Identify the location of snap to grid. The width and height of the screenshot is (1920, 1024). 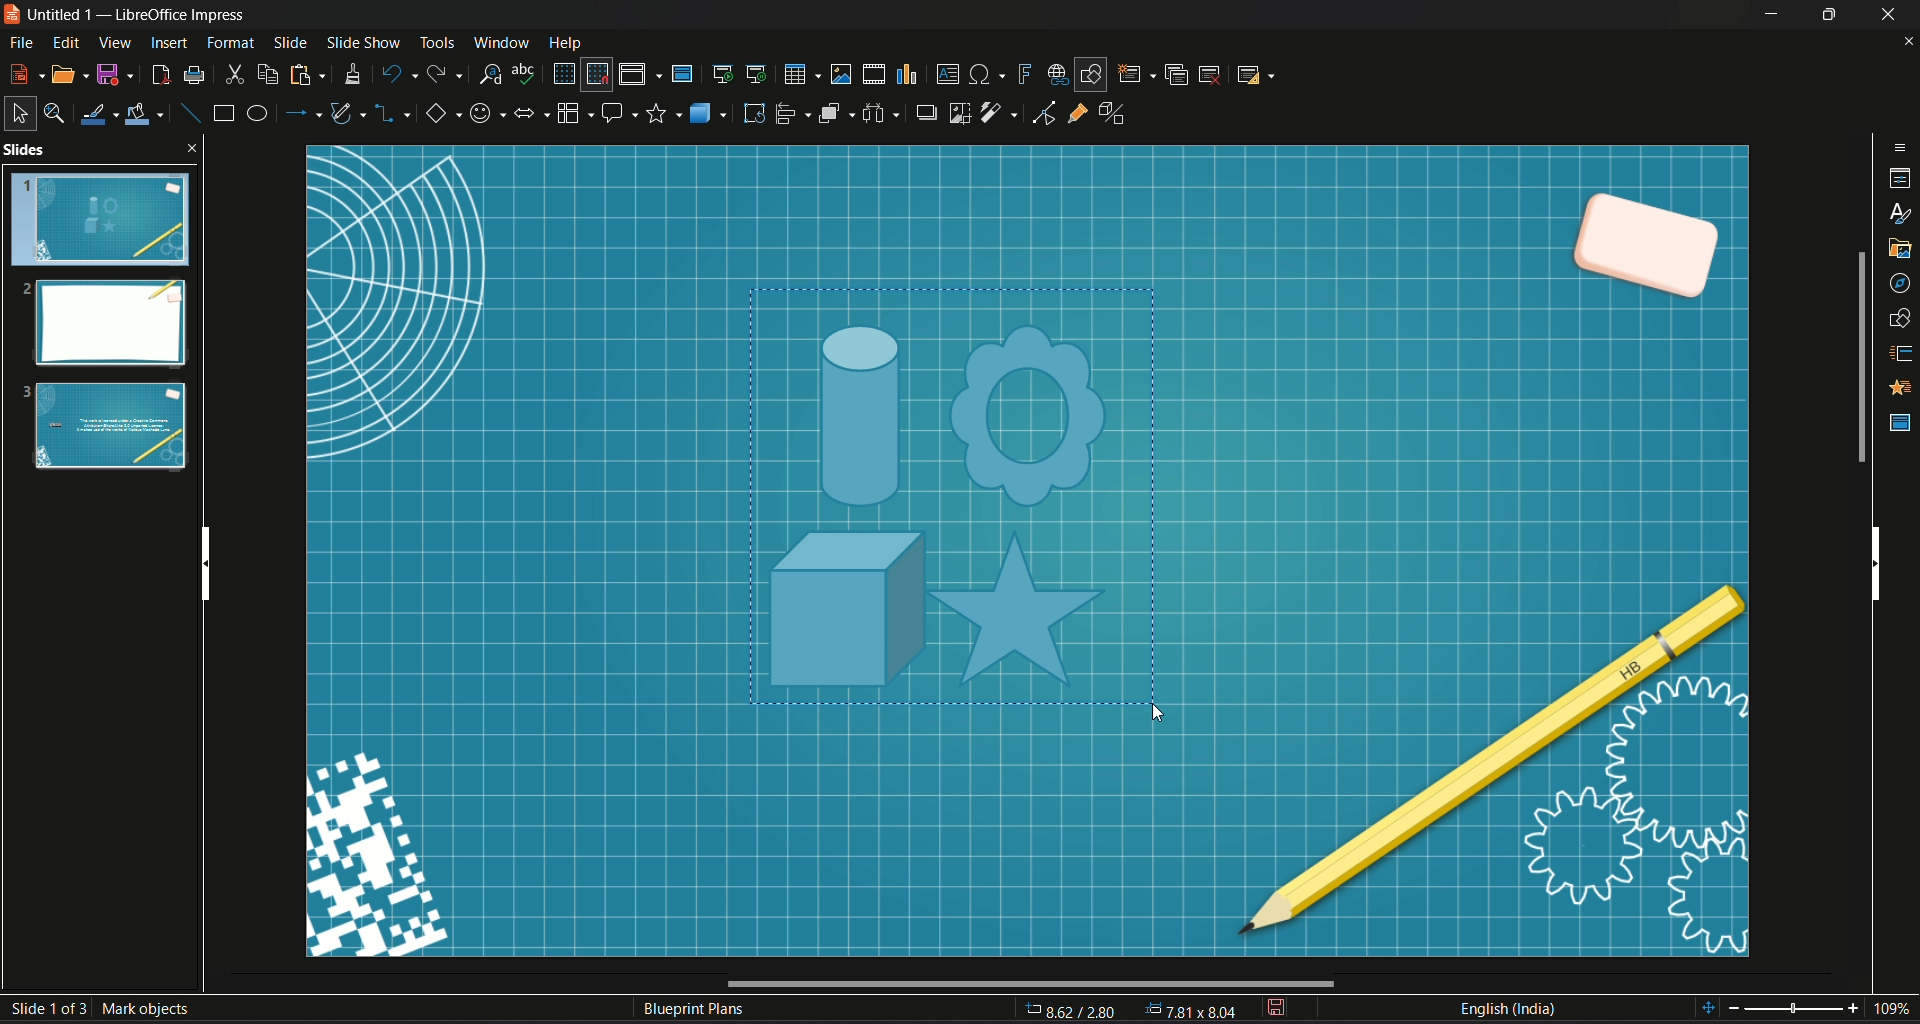
(596, 75).